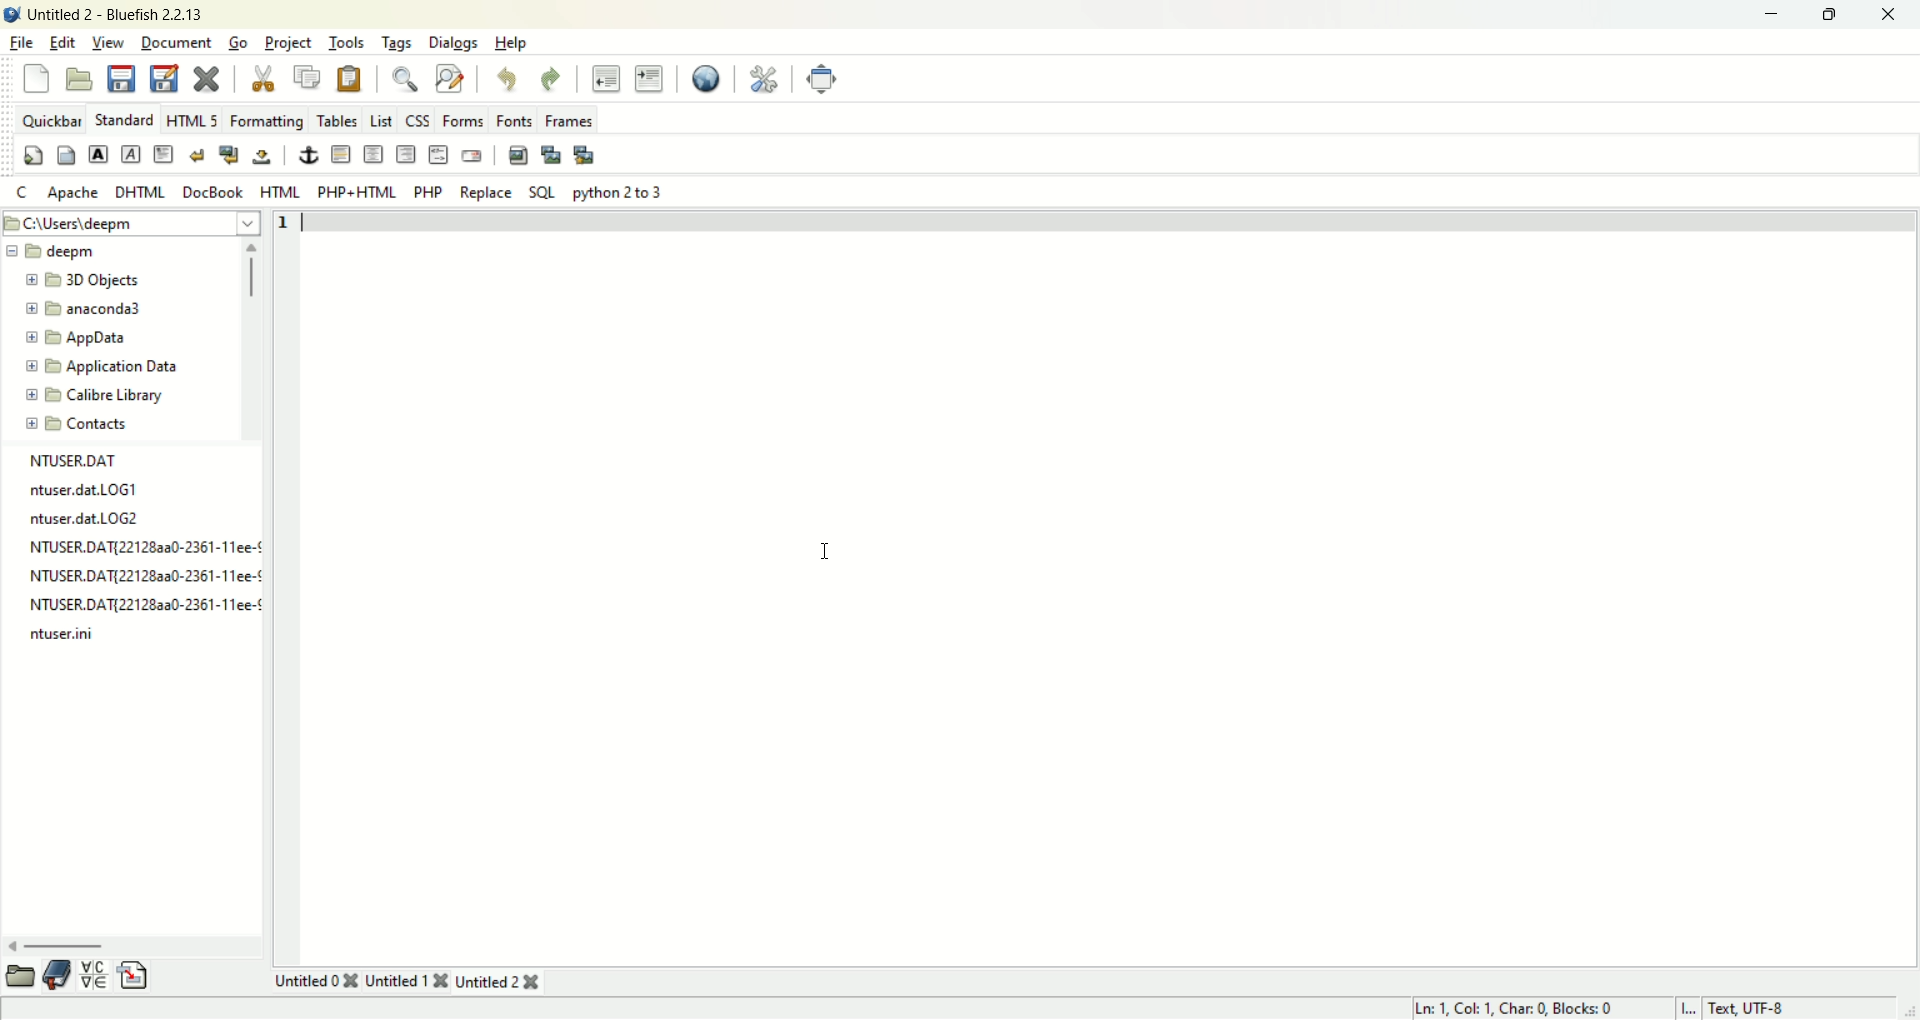  What do you see at coordinates (438, 155) in the screenshot?
I see `HTML comment` at bounding box center [438, 155].